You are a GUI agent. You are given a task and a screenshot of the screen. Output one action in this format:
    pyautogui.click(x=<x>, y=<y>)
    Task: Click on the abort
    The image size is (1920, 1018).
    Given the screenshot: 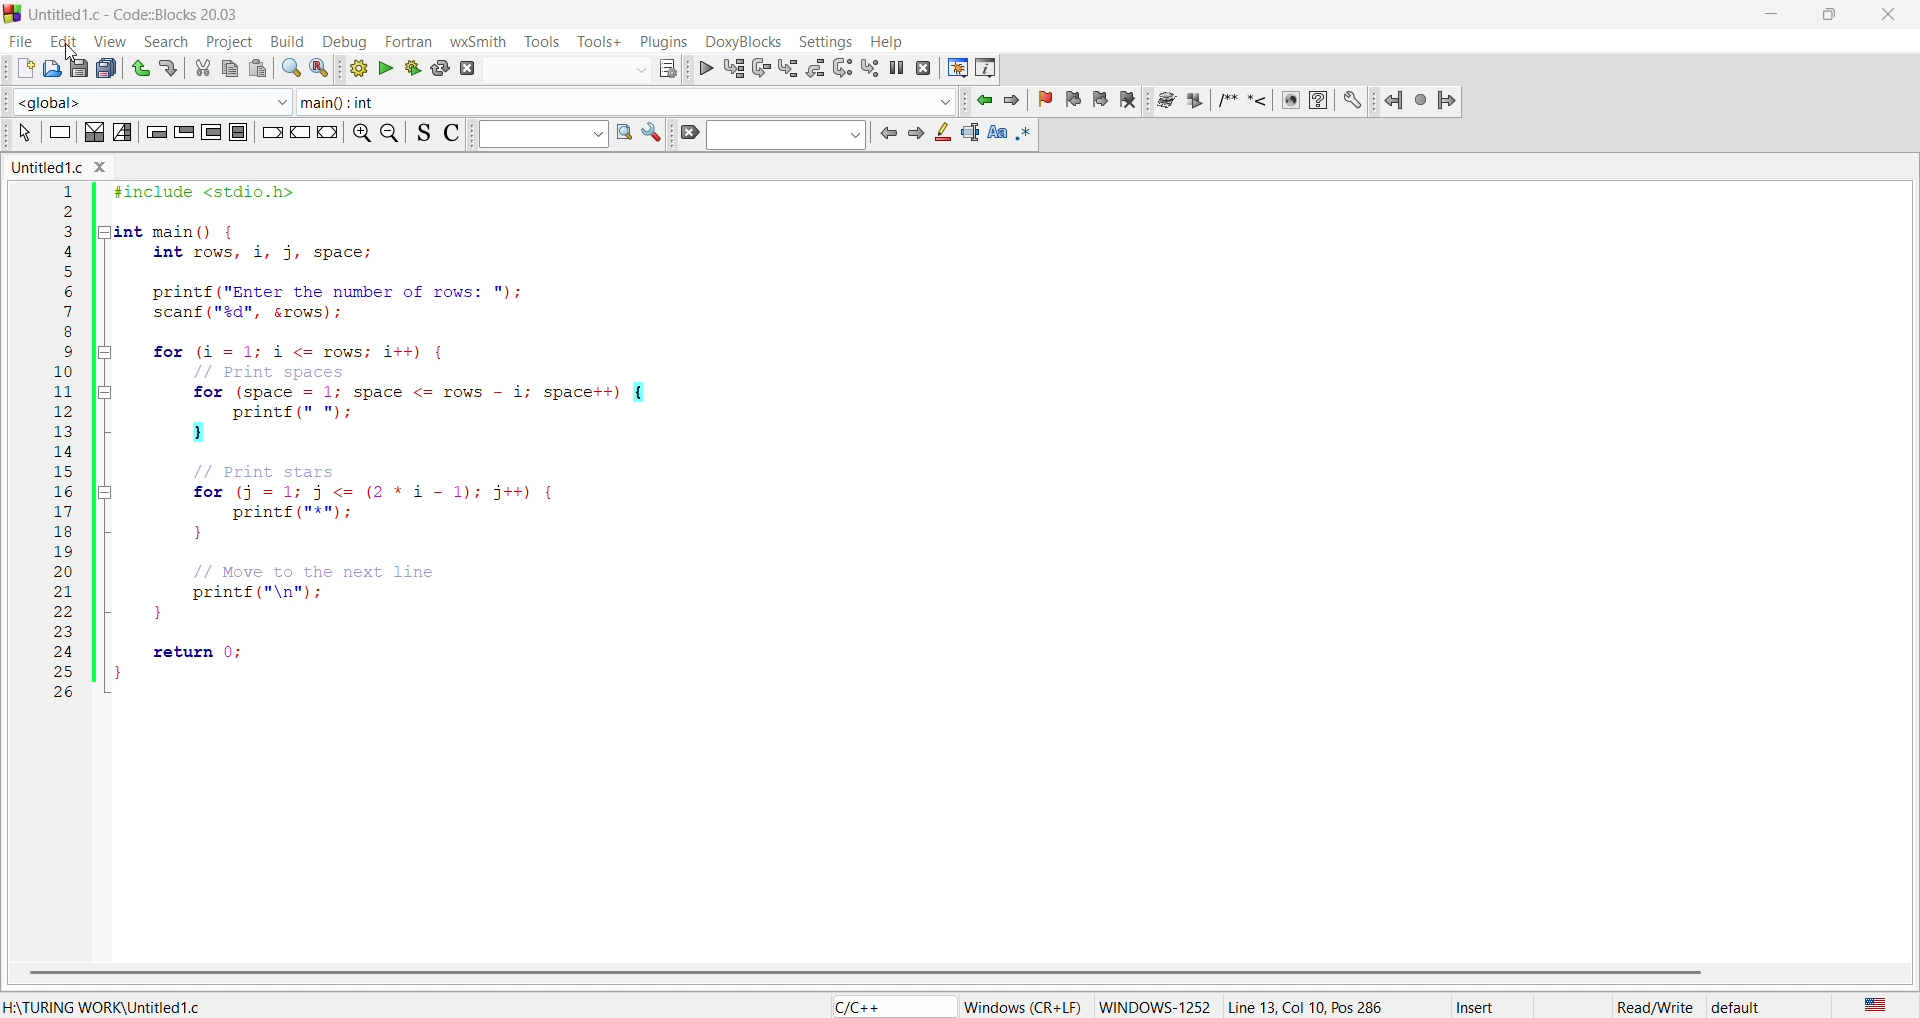 What is the action you would take?
    pyautogui.click(x=471, y=68)
    